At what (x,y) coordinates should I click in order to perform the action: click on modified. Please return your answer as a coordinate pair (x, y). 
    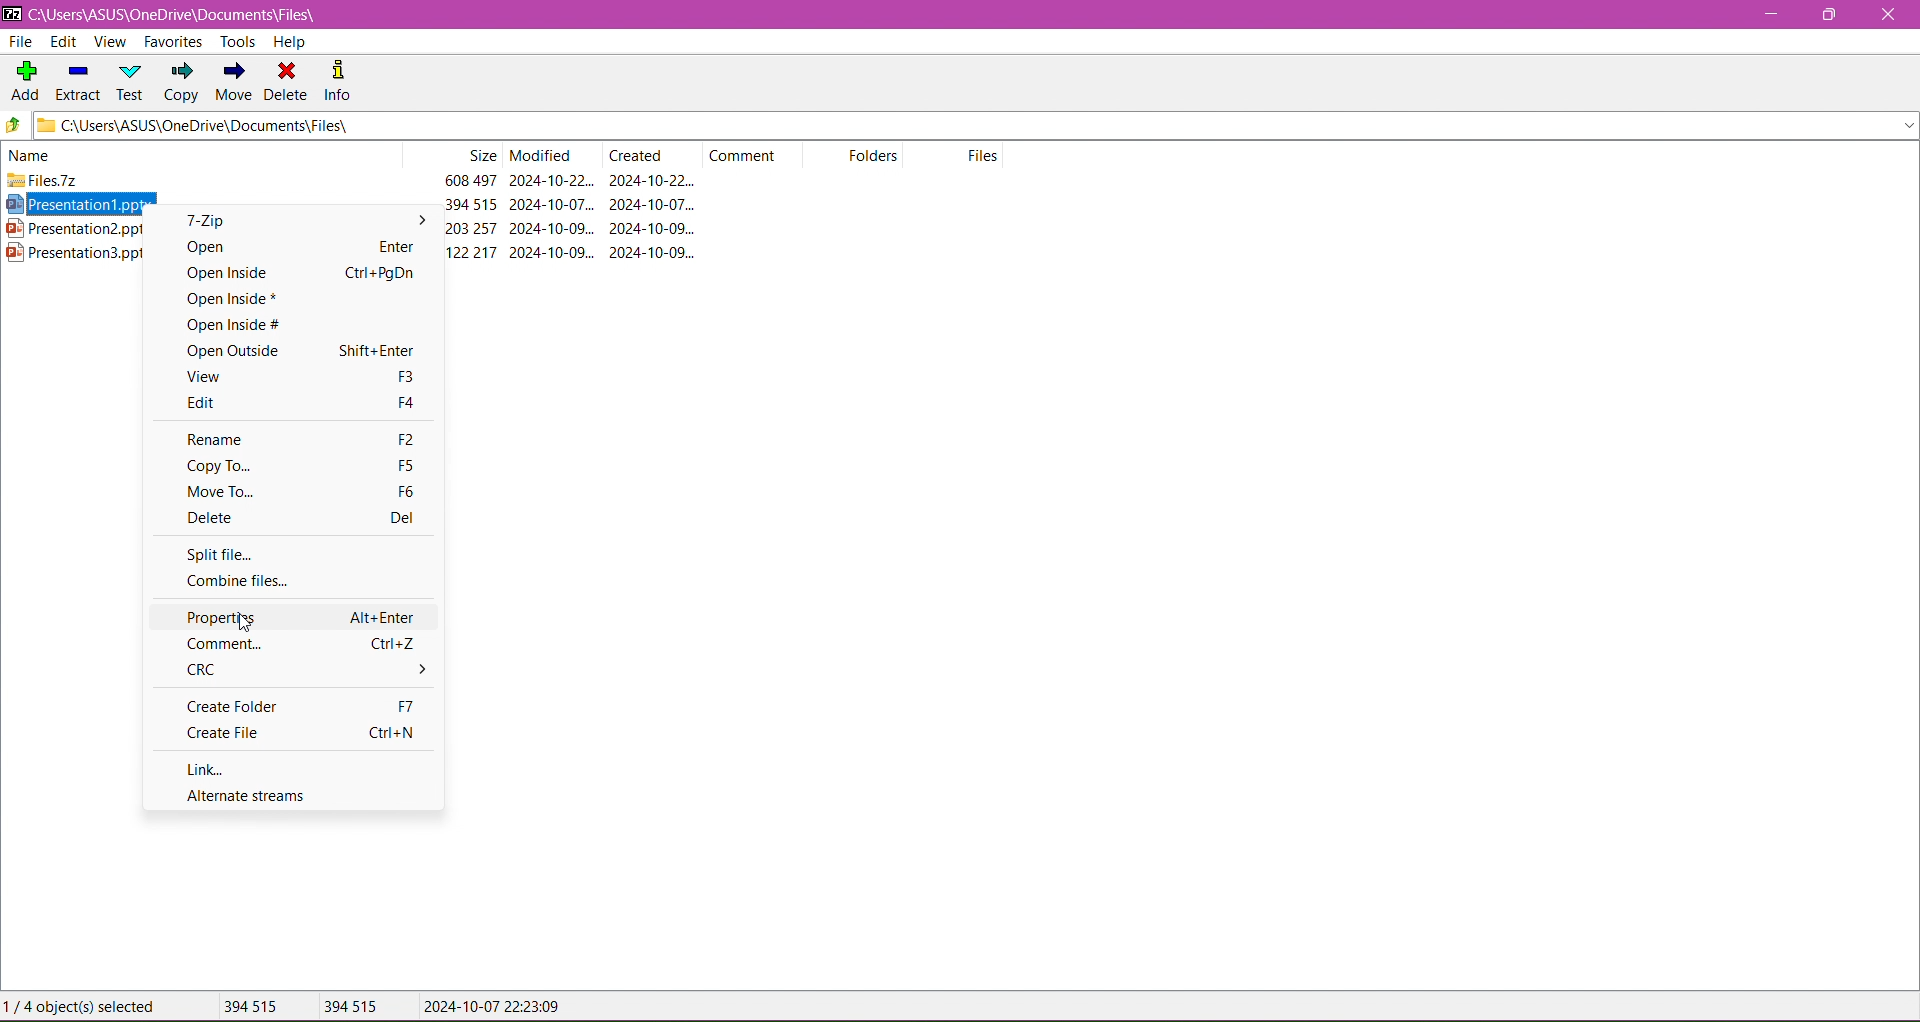
    Looking at the image, I should click on (542, 155).